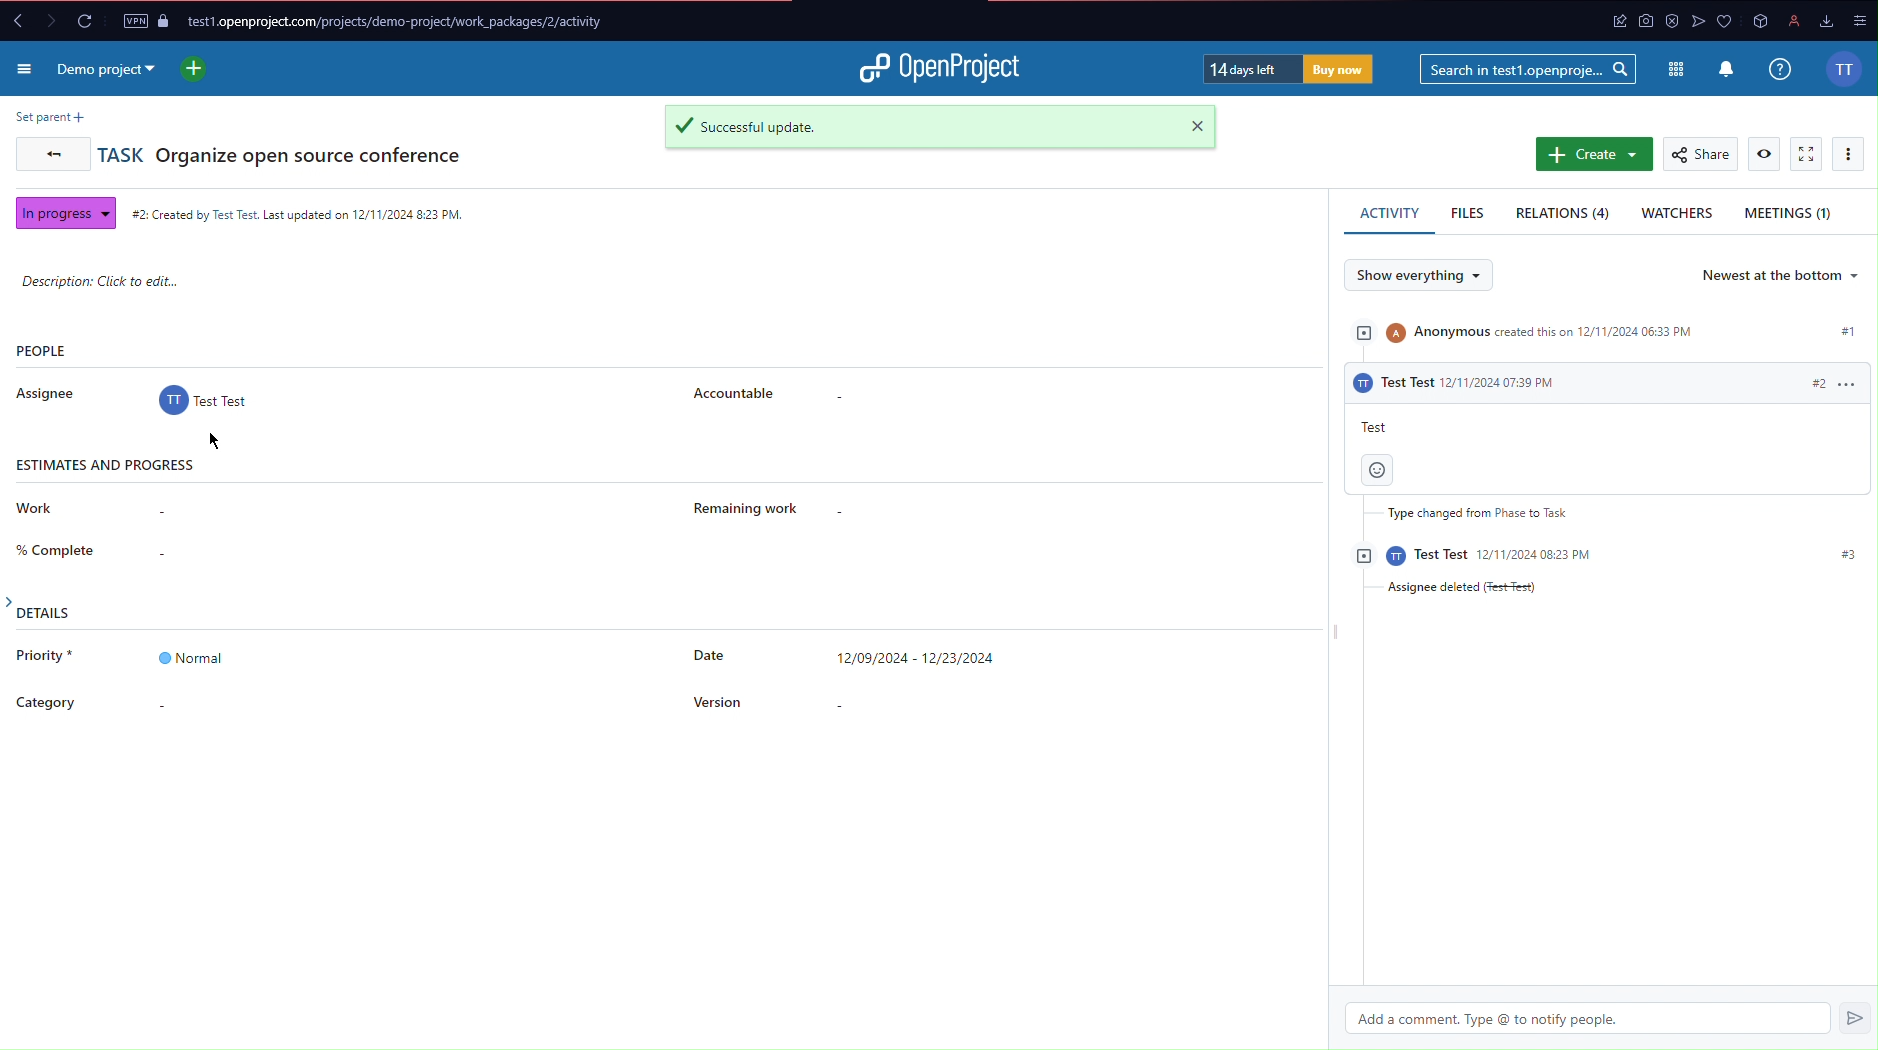 The image size is (1878, 1050). I want to click on Complete, so click(61, 547).